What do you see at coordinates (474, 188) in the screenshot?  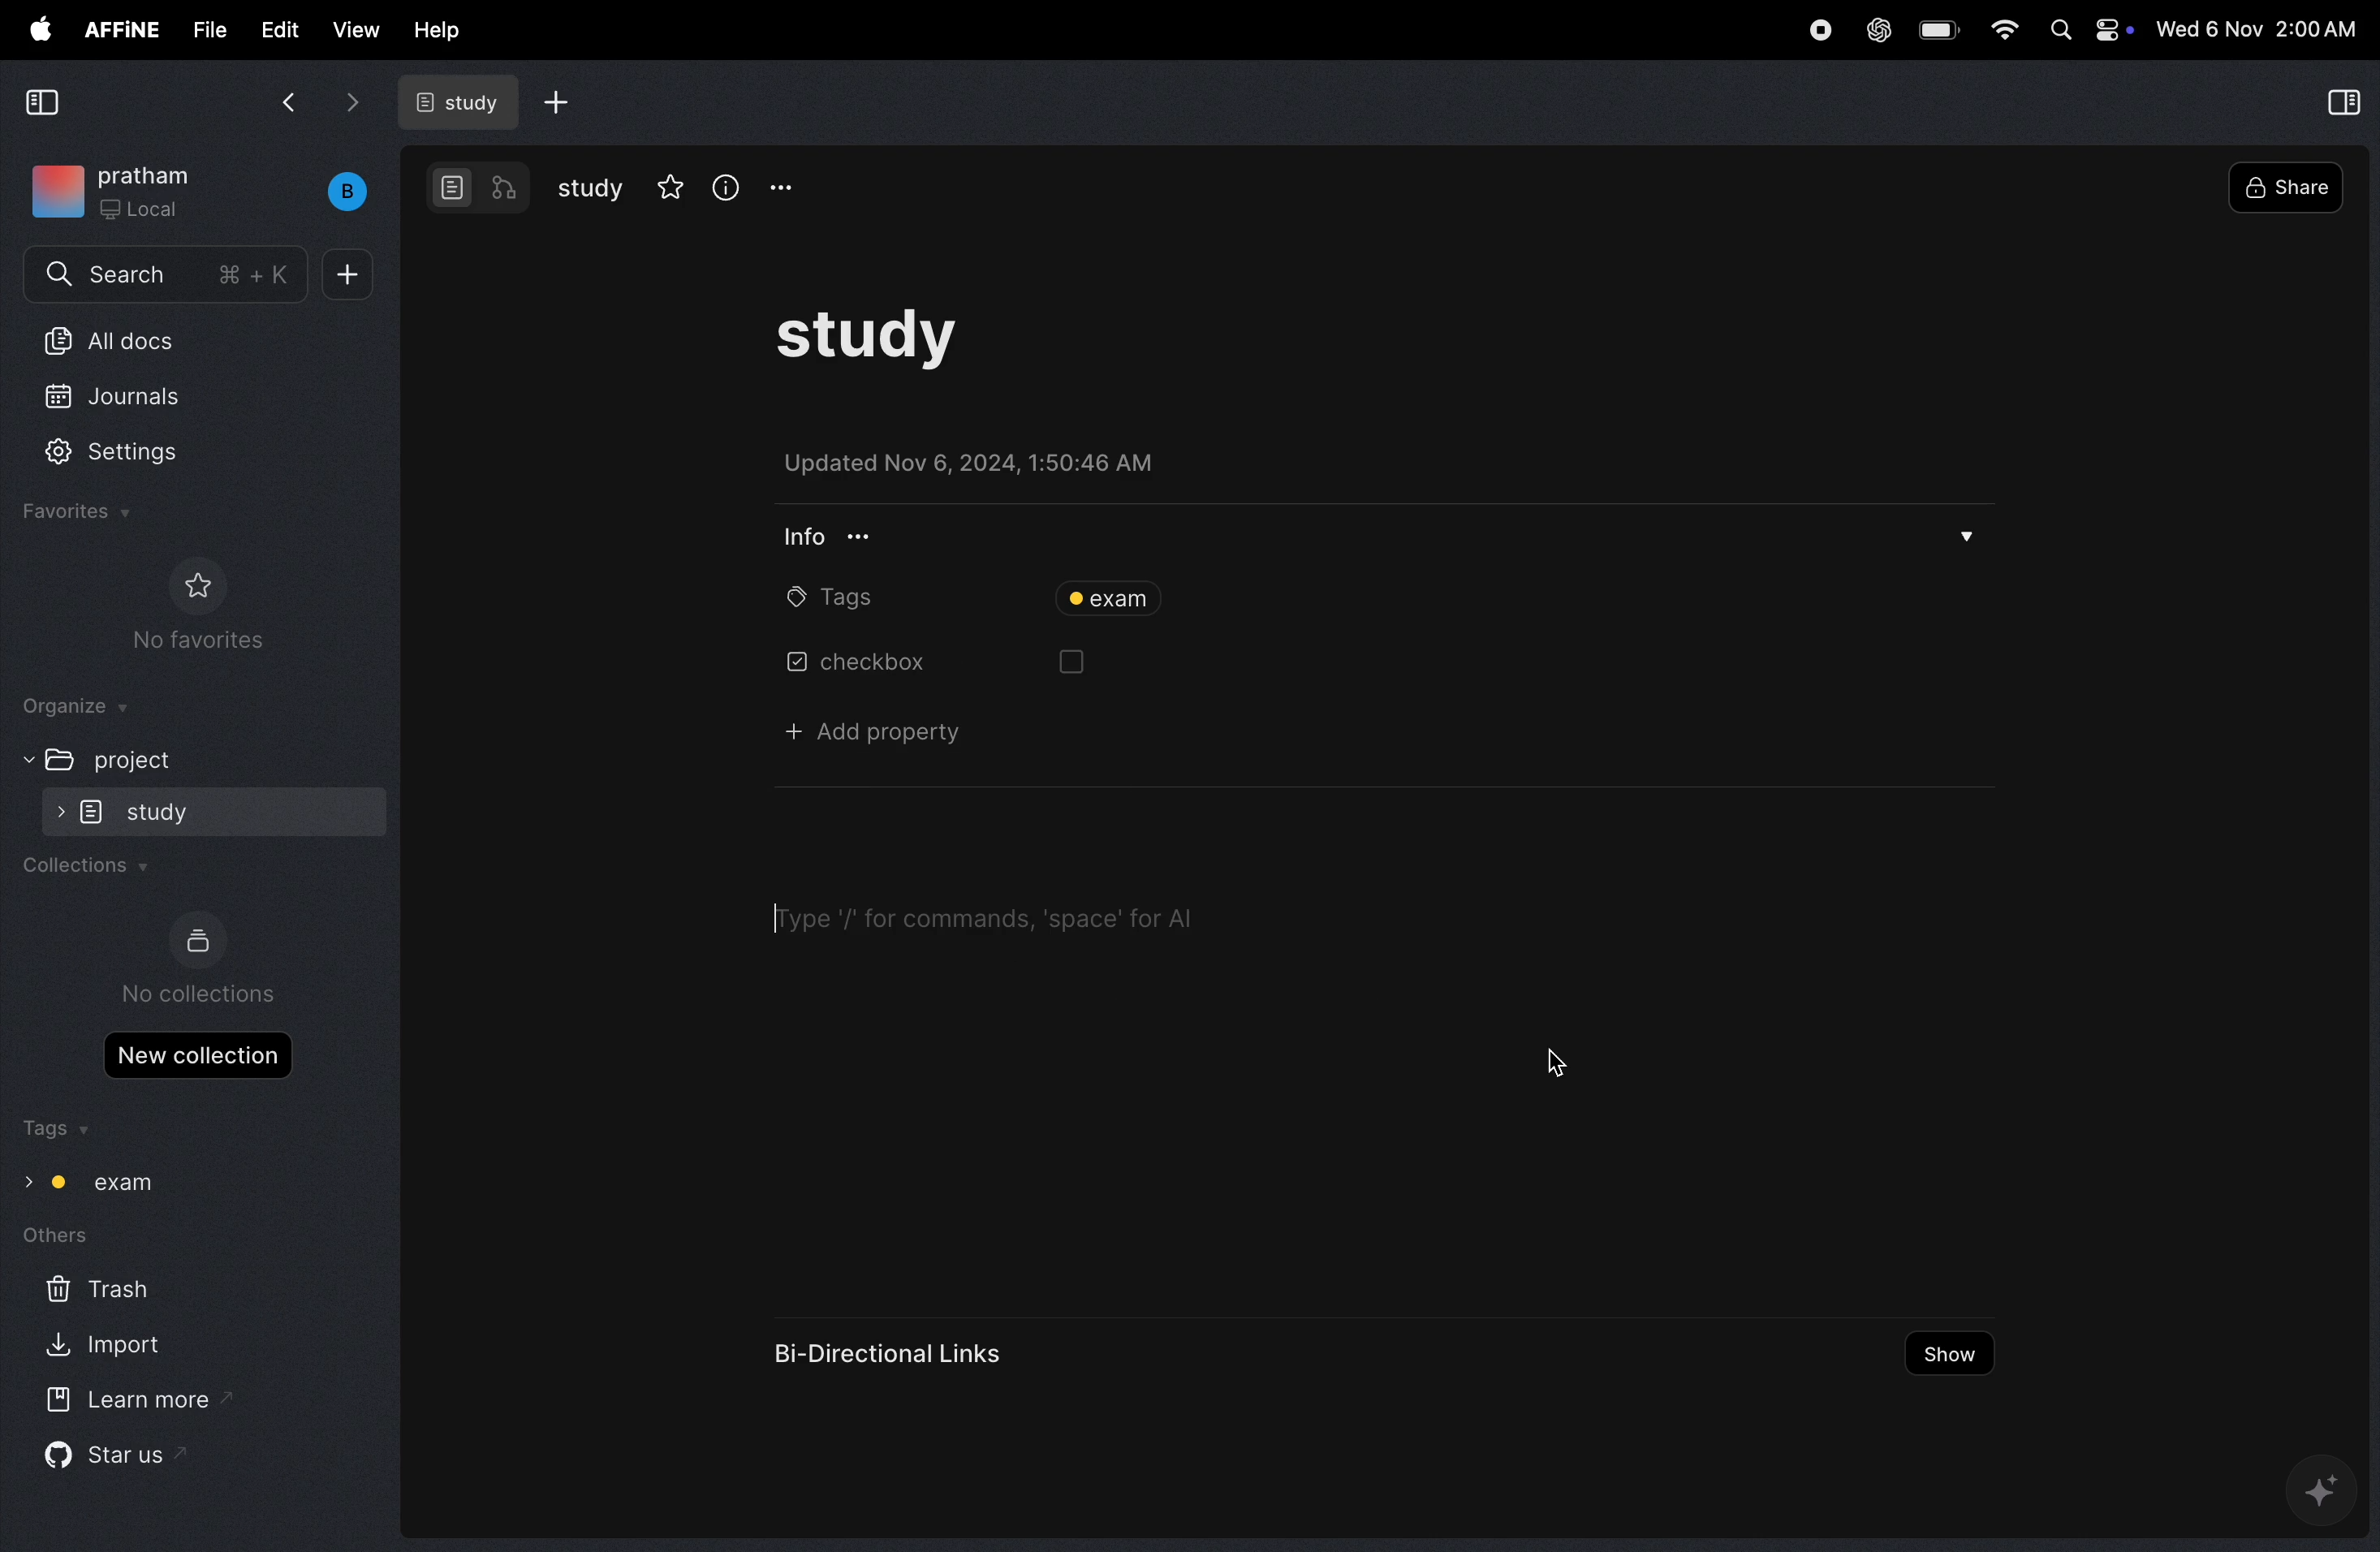 I see `modes` at bounding box center [474, 188].